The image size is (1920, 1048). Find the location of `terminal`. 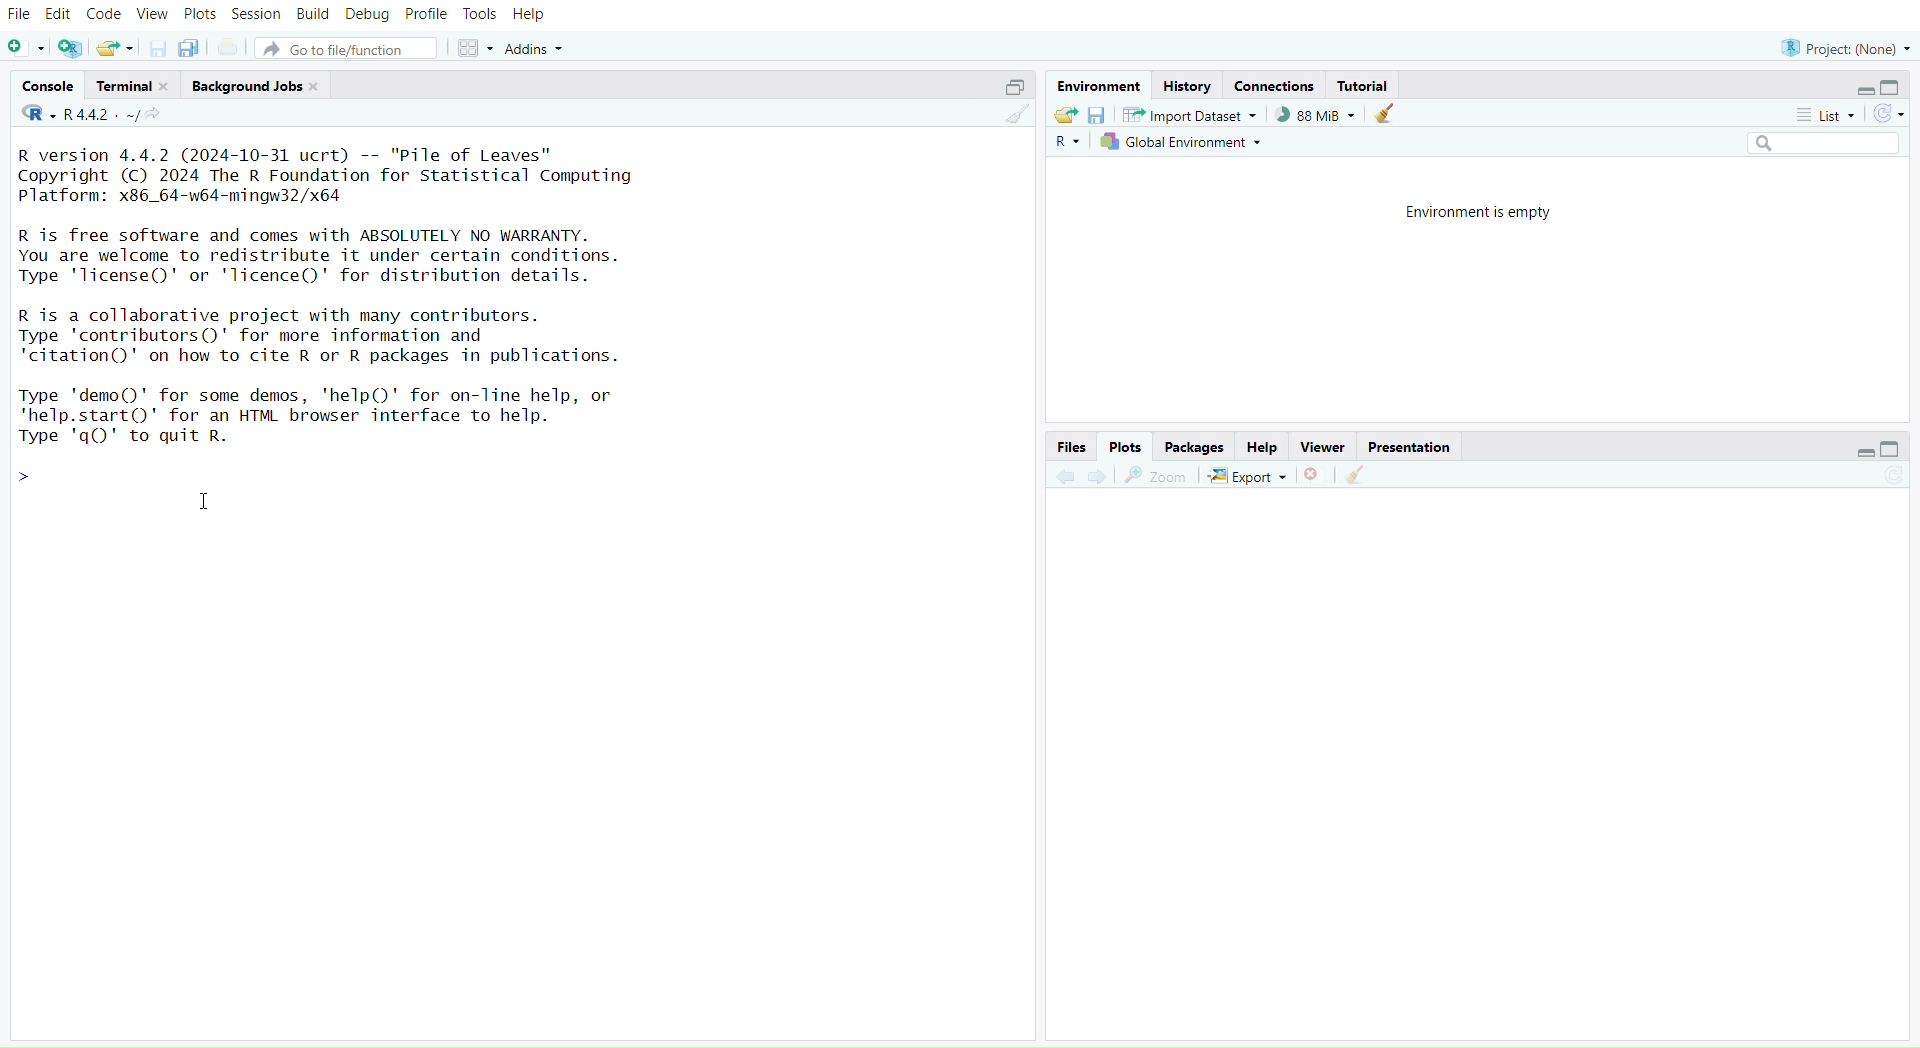

terminal is located at coordinates (134, 86).